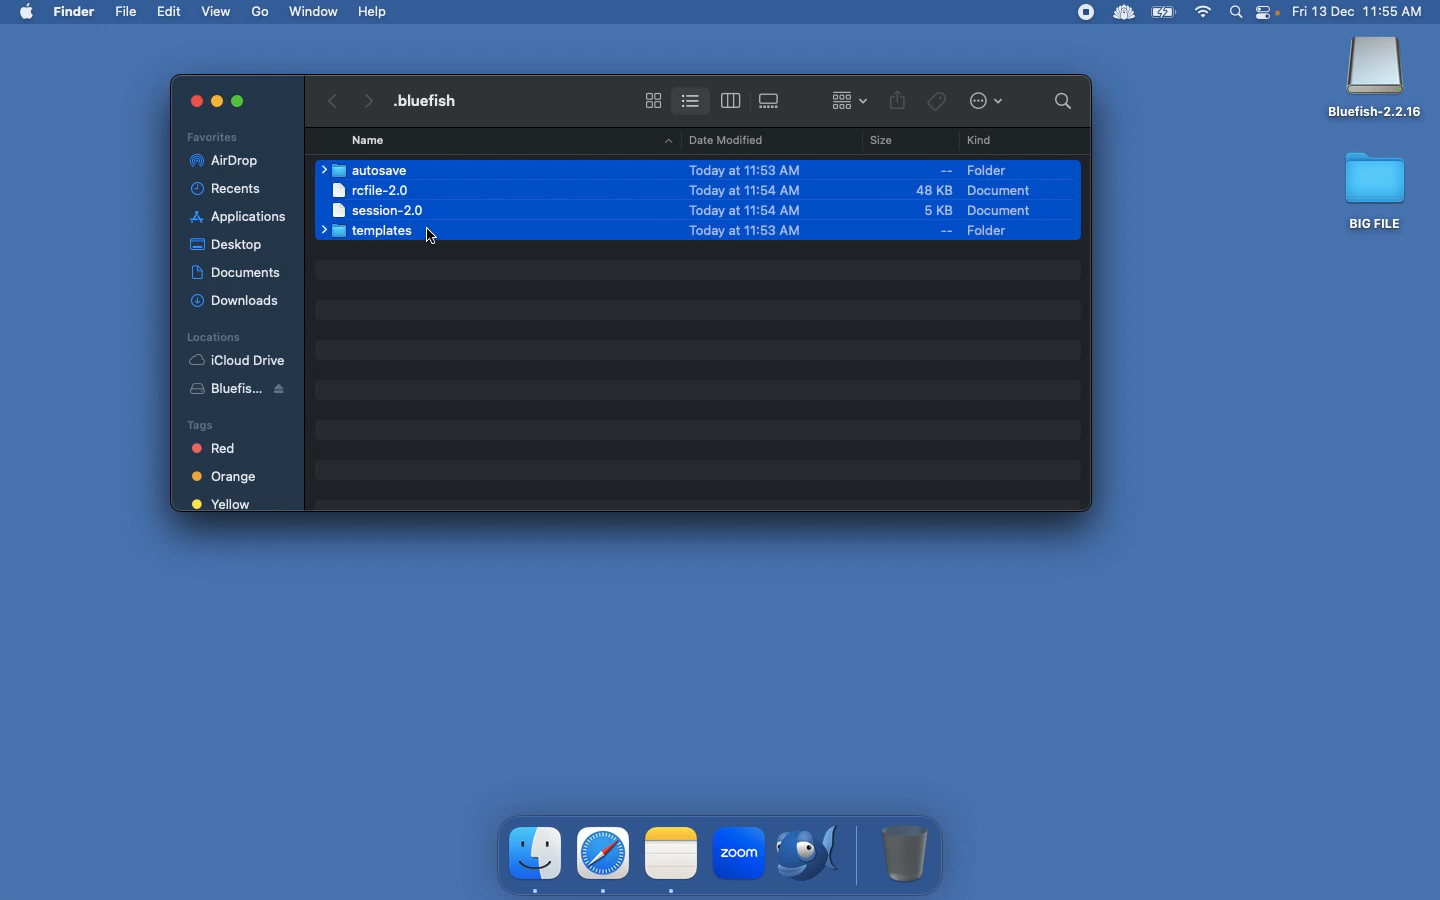  What do you see at coordinates (223, 505) in the screenshot?
I see `yellow` at bounding box center [223, 505].